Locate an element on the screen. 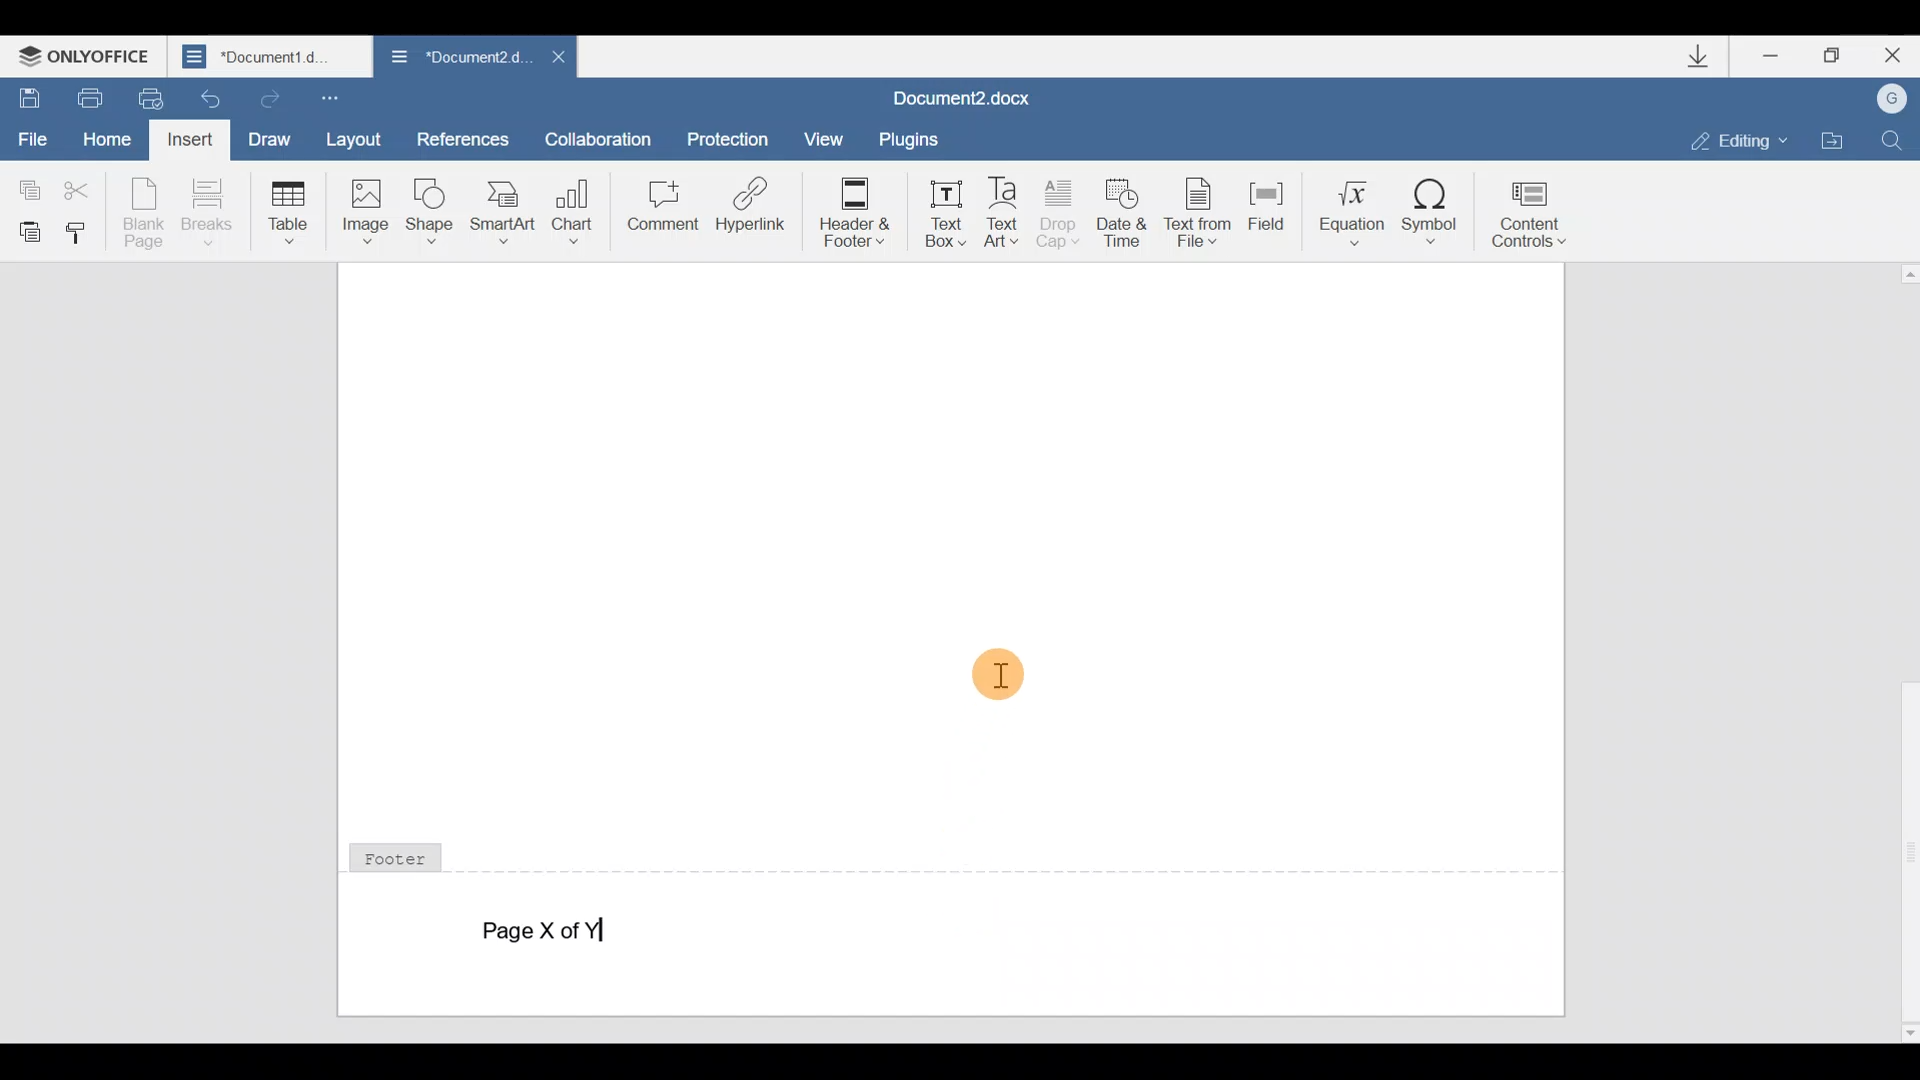 The height and width of the screenshot is (1080, 1920). Maximize is located at coordinates (1829, 53).